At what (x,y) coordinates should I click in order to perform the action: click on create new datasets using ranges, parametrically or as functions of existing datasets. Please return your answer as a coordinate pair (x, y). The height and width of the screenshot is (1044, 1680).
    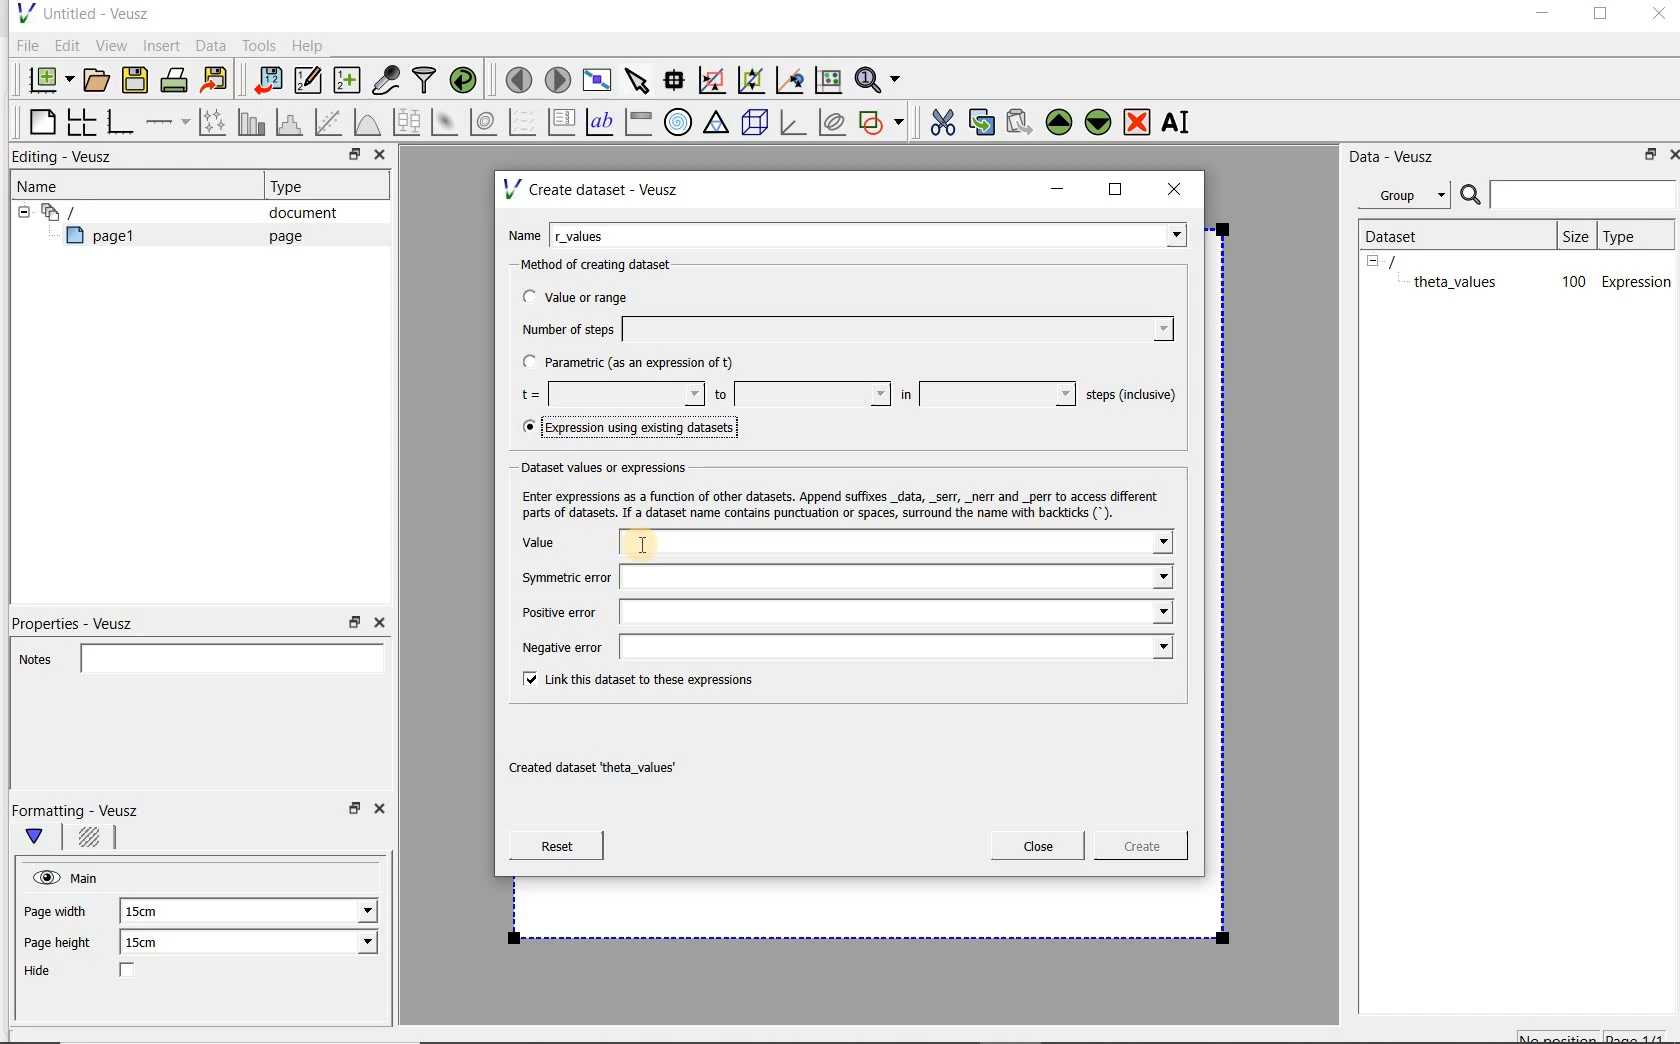
    Looking at the image, I should click on (348, 81).